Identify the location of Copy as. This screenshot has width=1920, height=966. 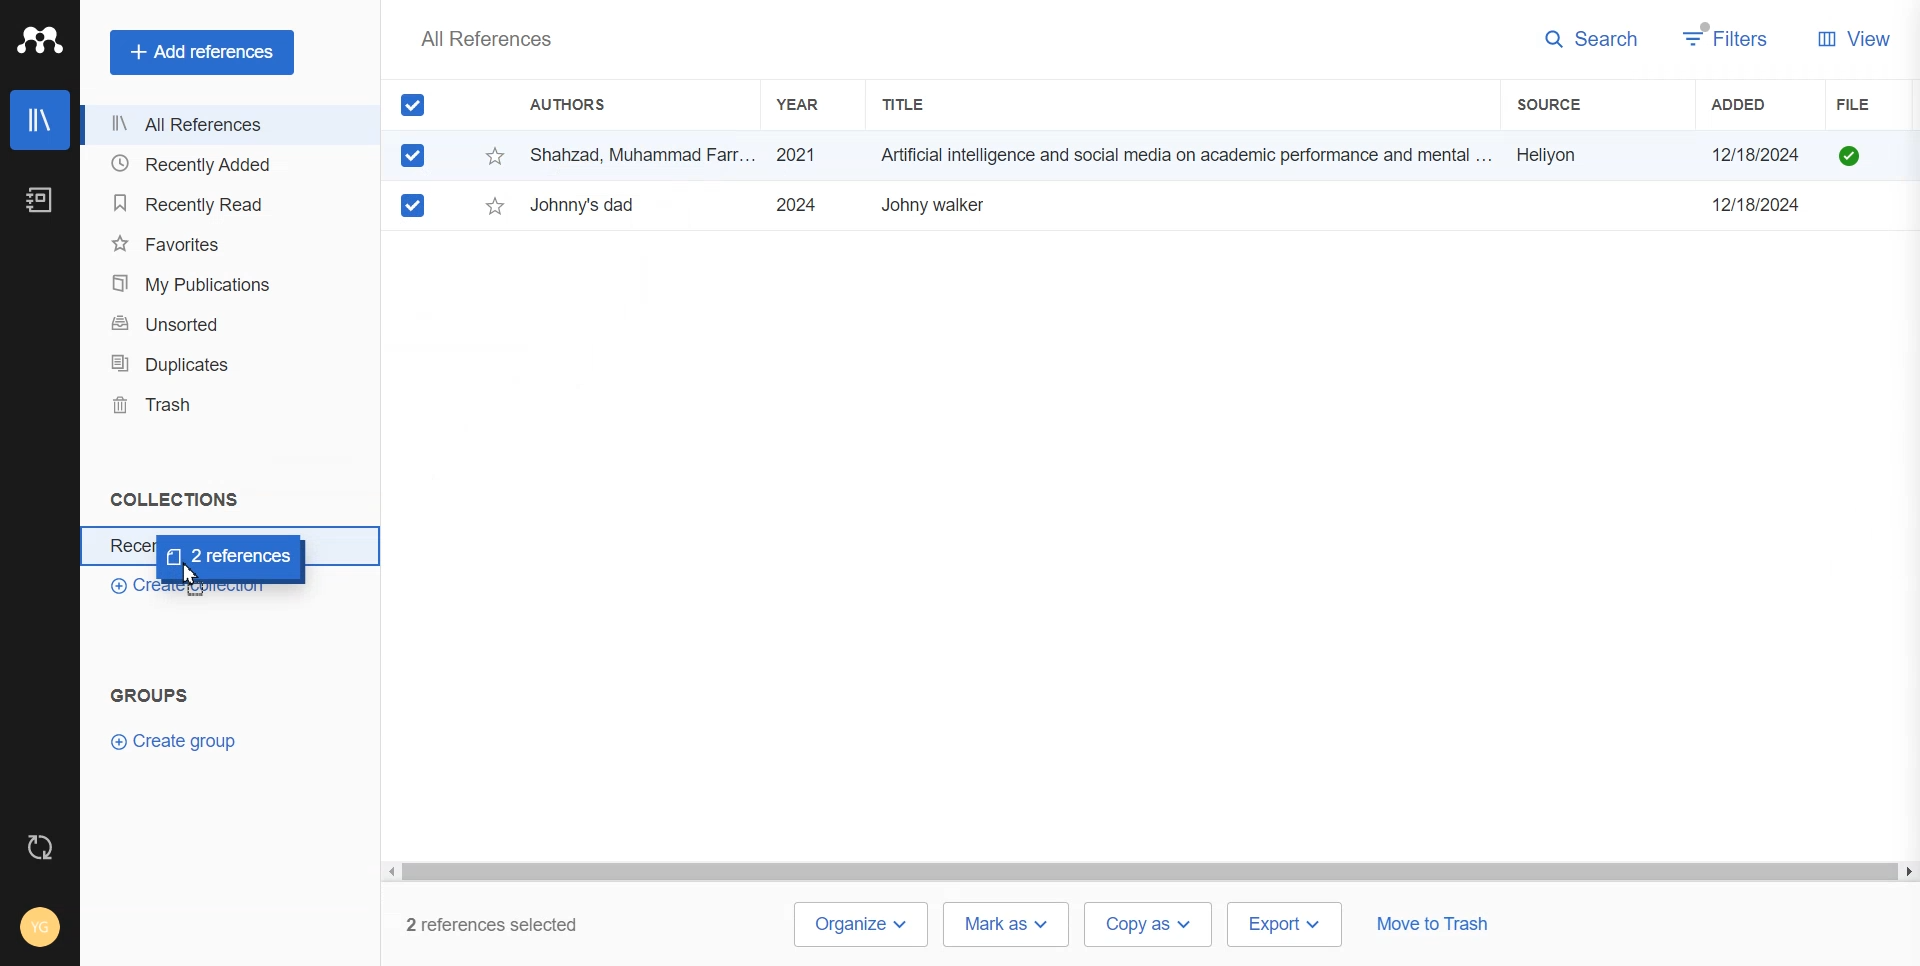
(1150, 925).